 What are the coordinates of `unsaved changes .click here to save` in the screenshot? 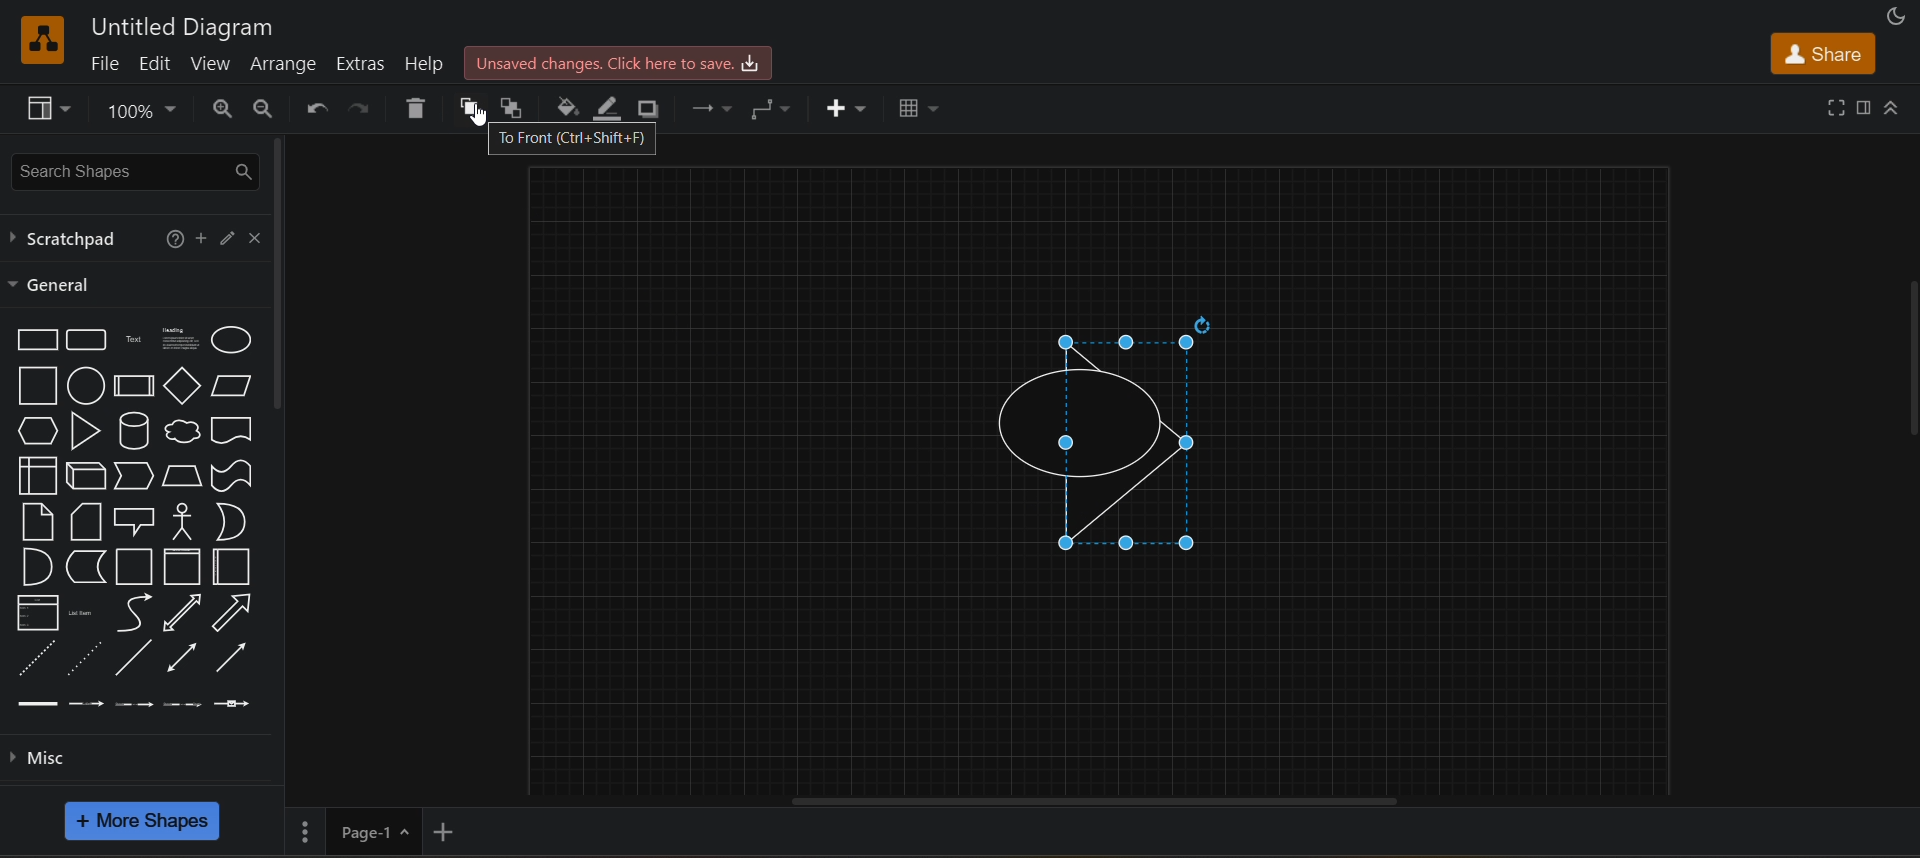 It's located at (618, 60).